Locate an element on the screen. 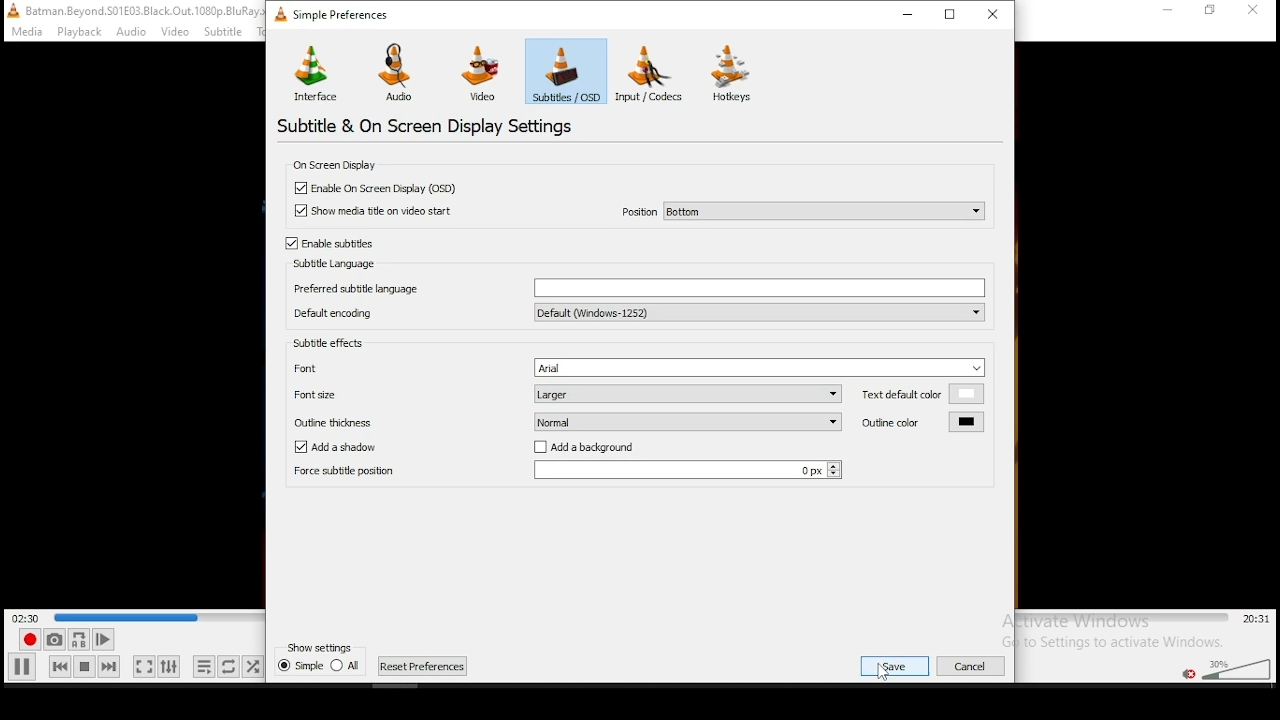 The image size is (1280, 720). checkbox: on screen display (OSD) is located at coordinates (380, 189).